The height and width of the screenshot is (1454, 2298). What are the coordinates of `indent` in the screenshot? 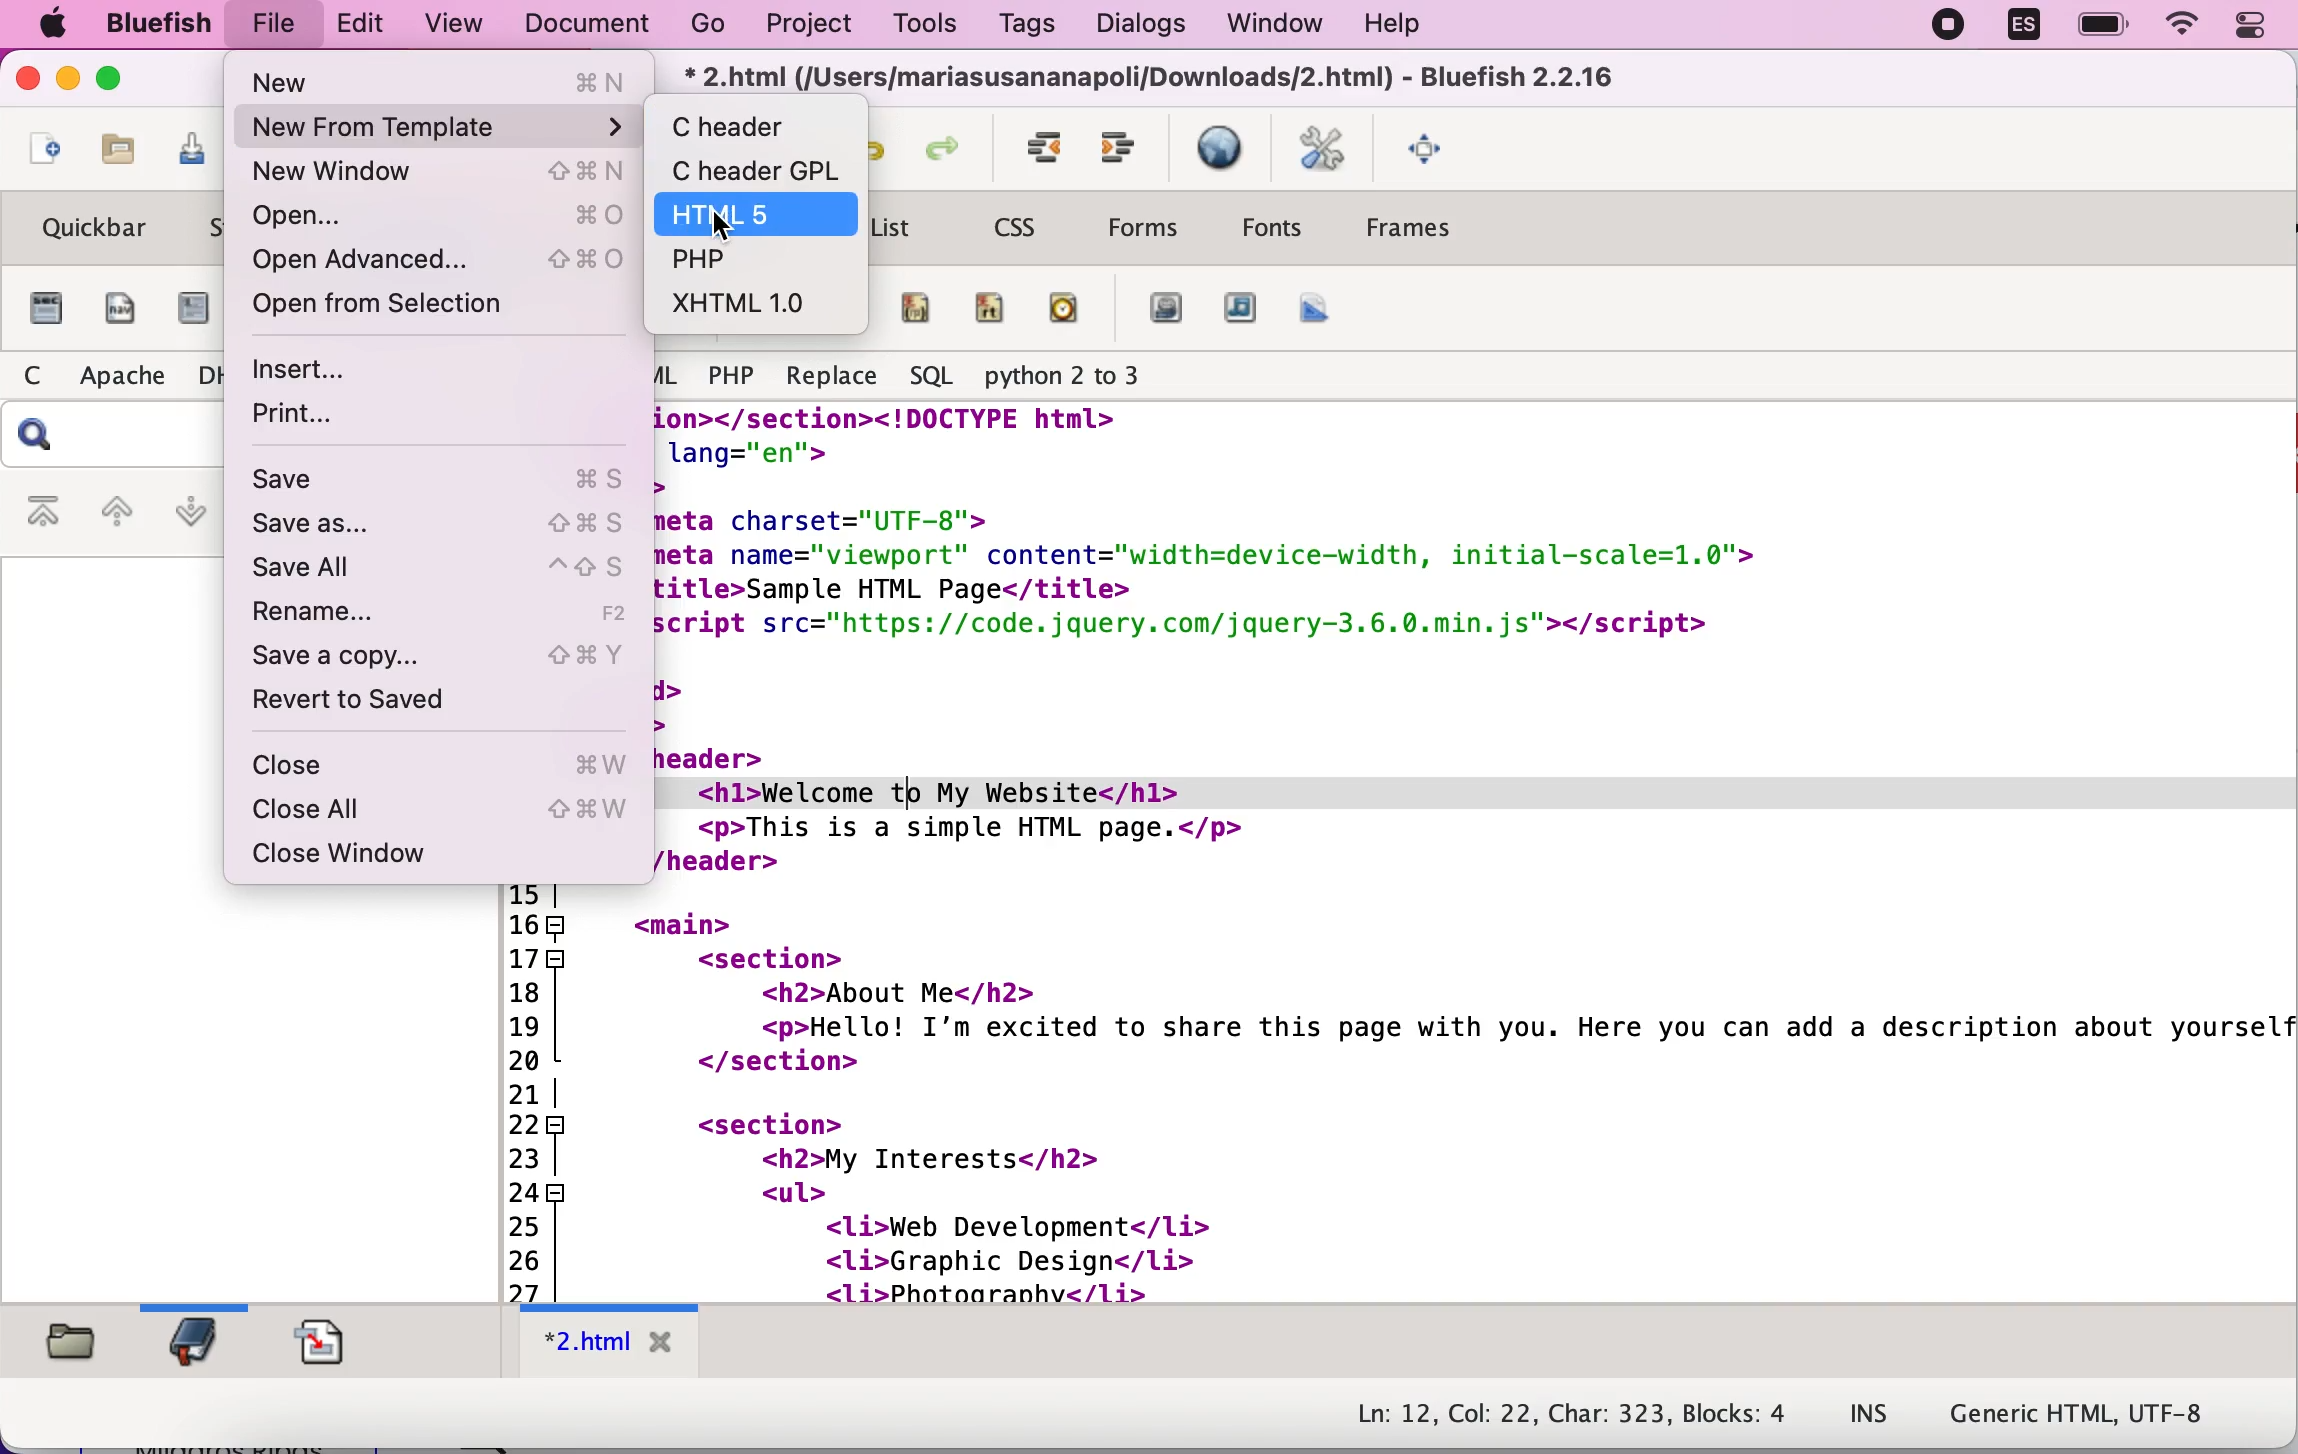 It's located at (1036, 147).